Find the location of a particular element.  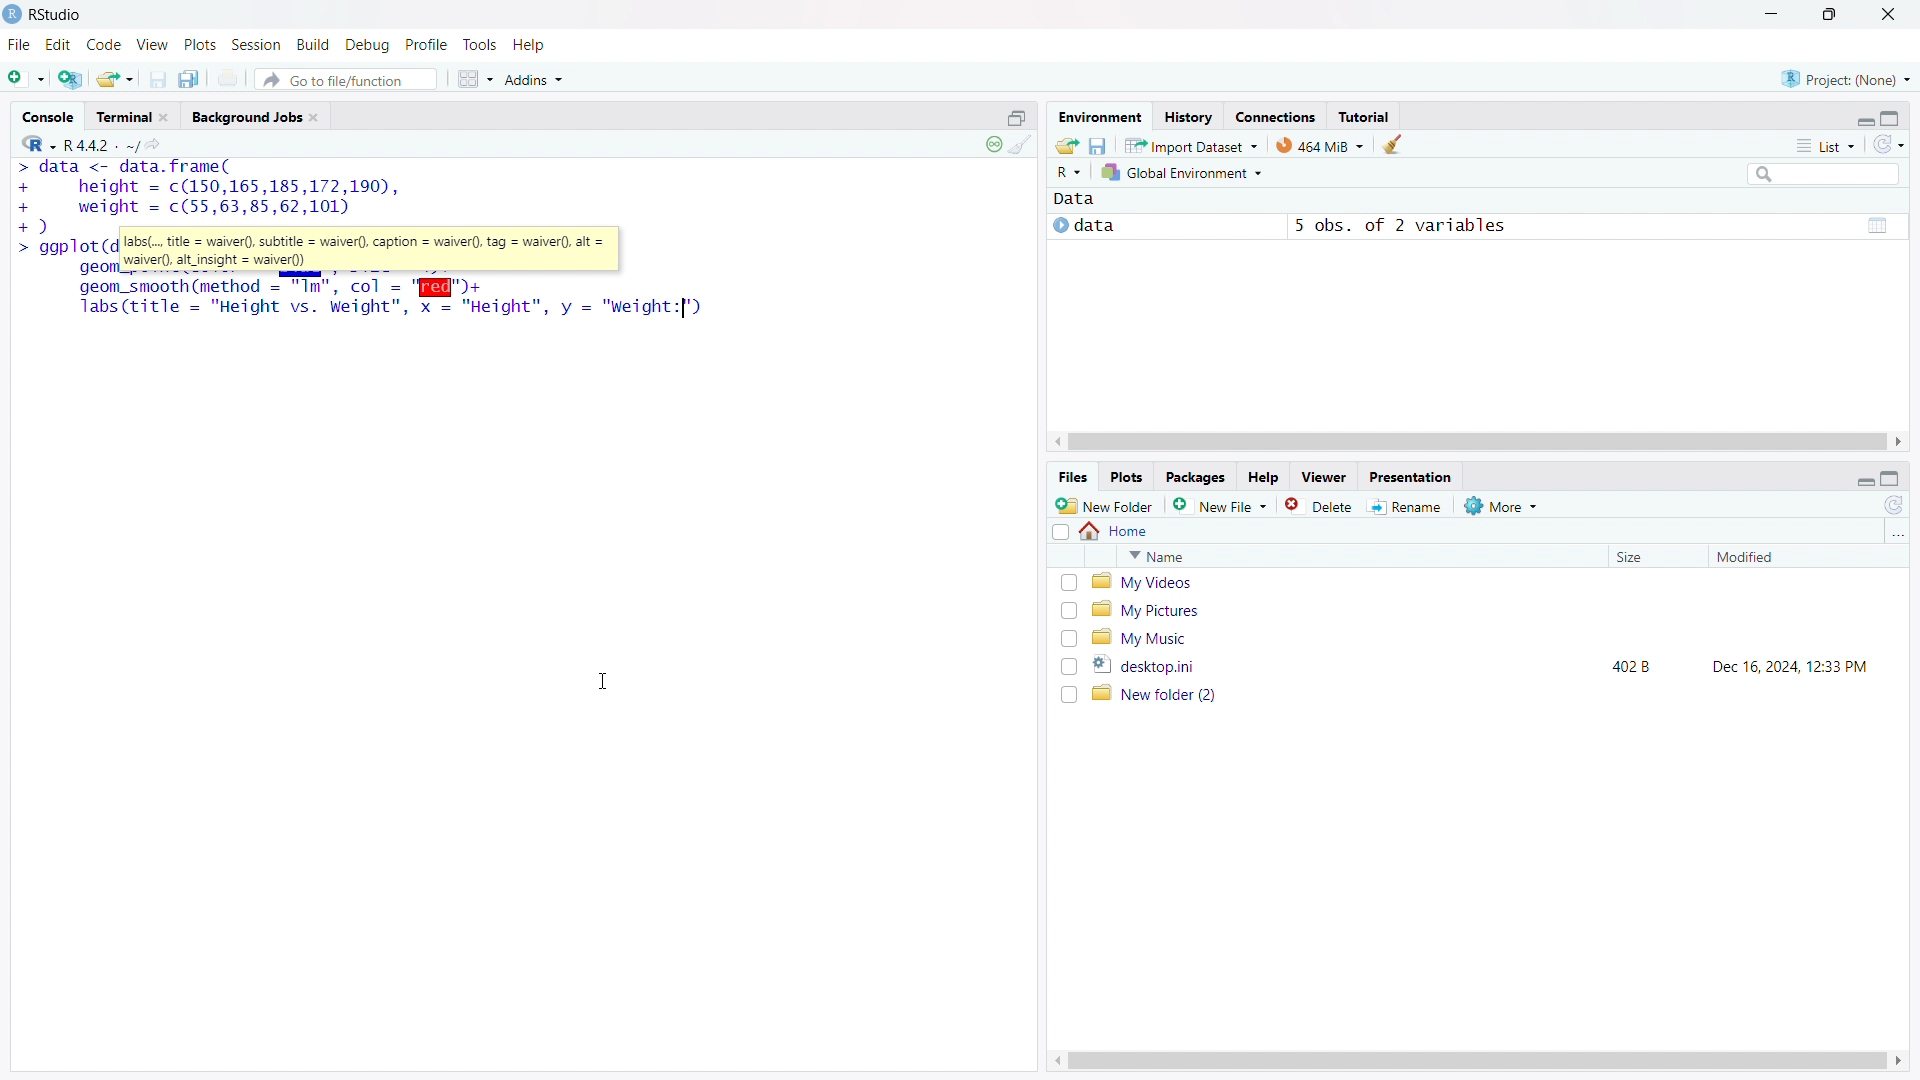

new folder (2) is located at coordinates (1492, 694).